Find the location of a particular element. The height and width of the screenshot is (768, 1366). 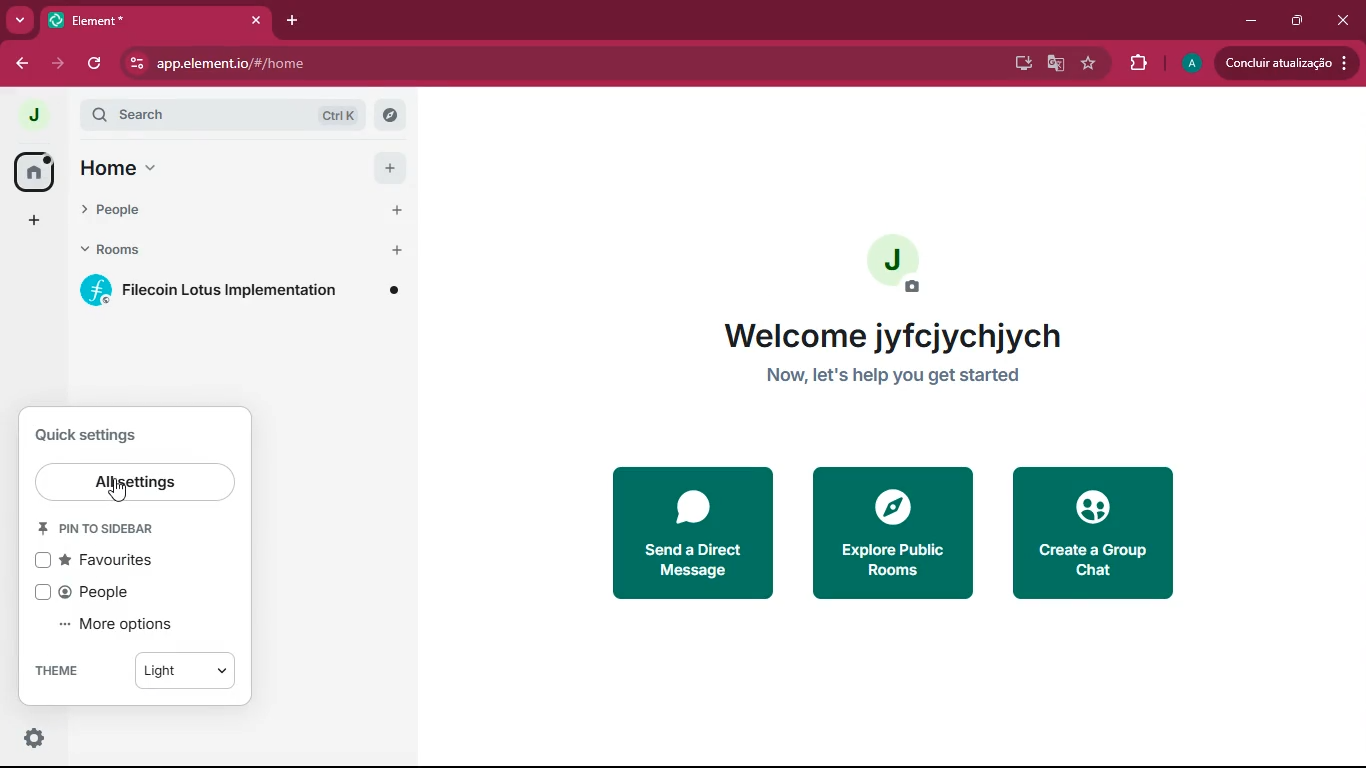

close is located at coordinates (1346, 20).